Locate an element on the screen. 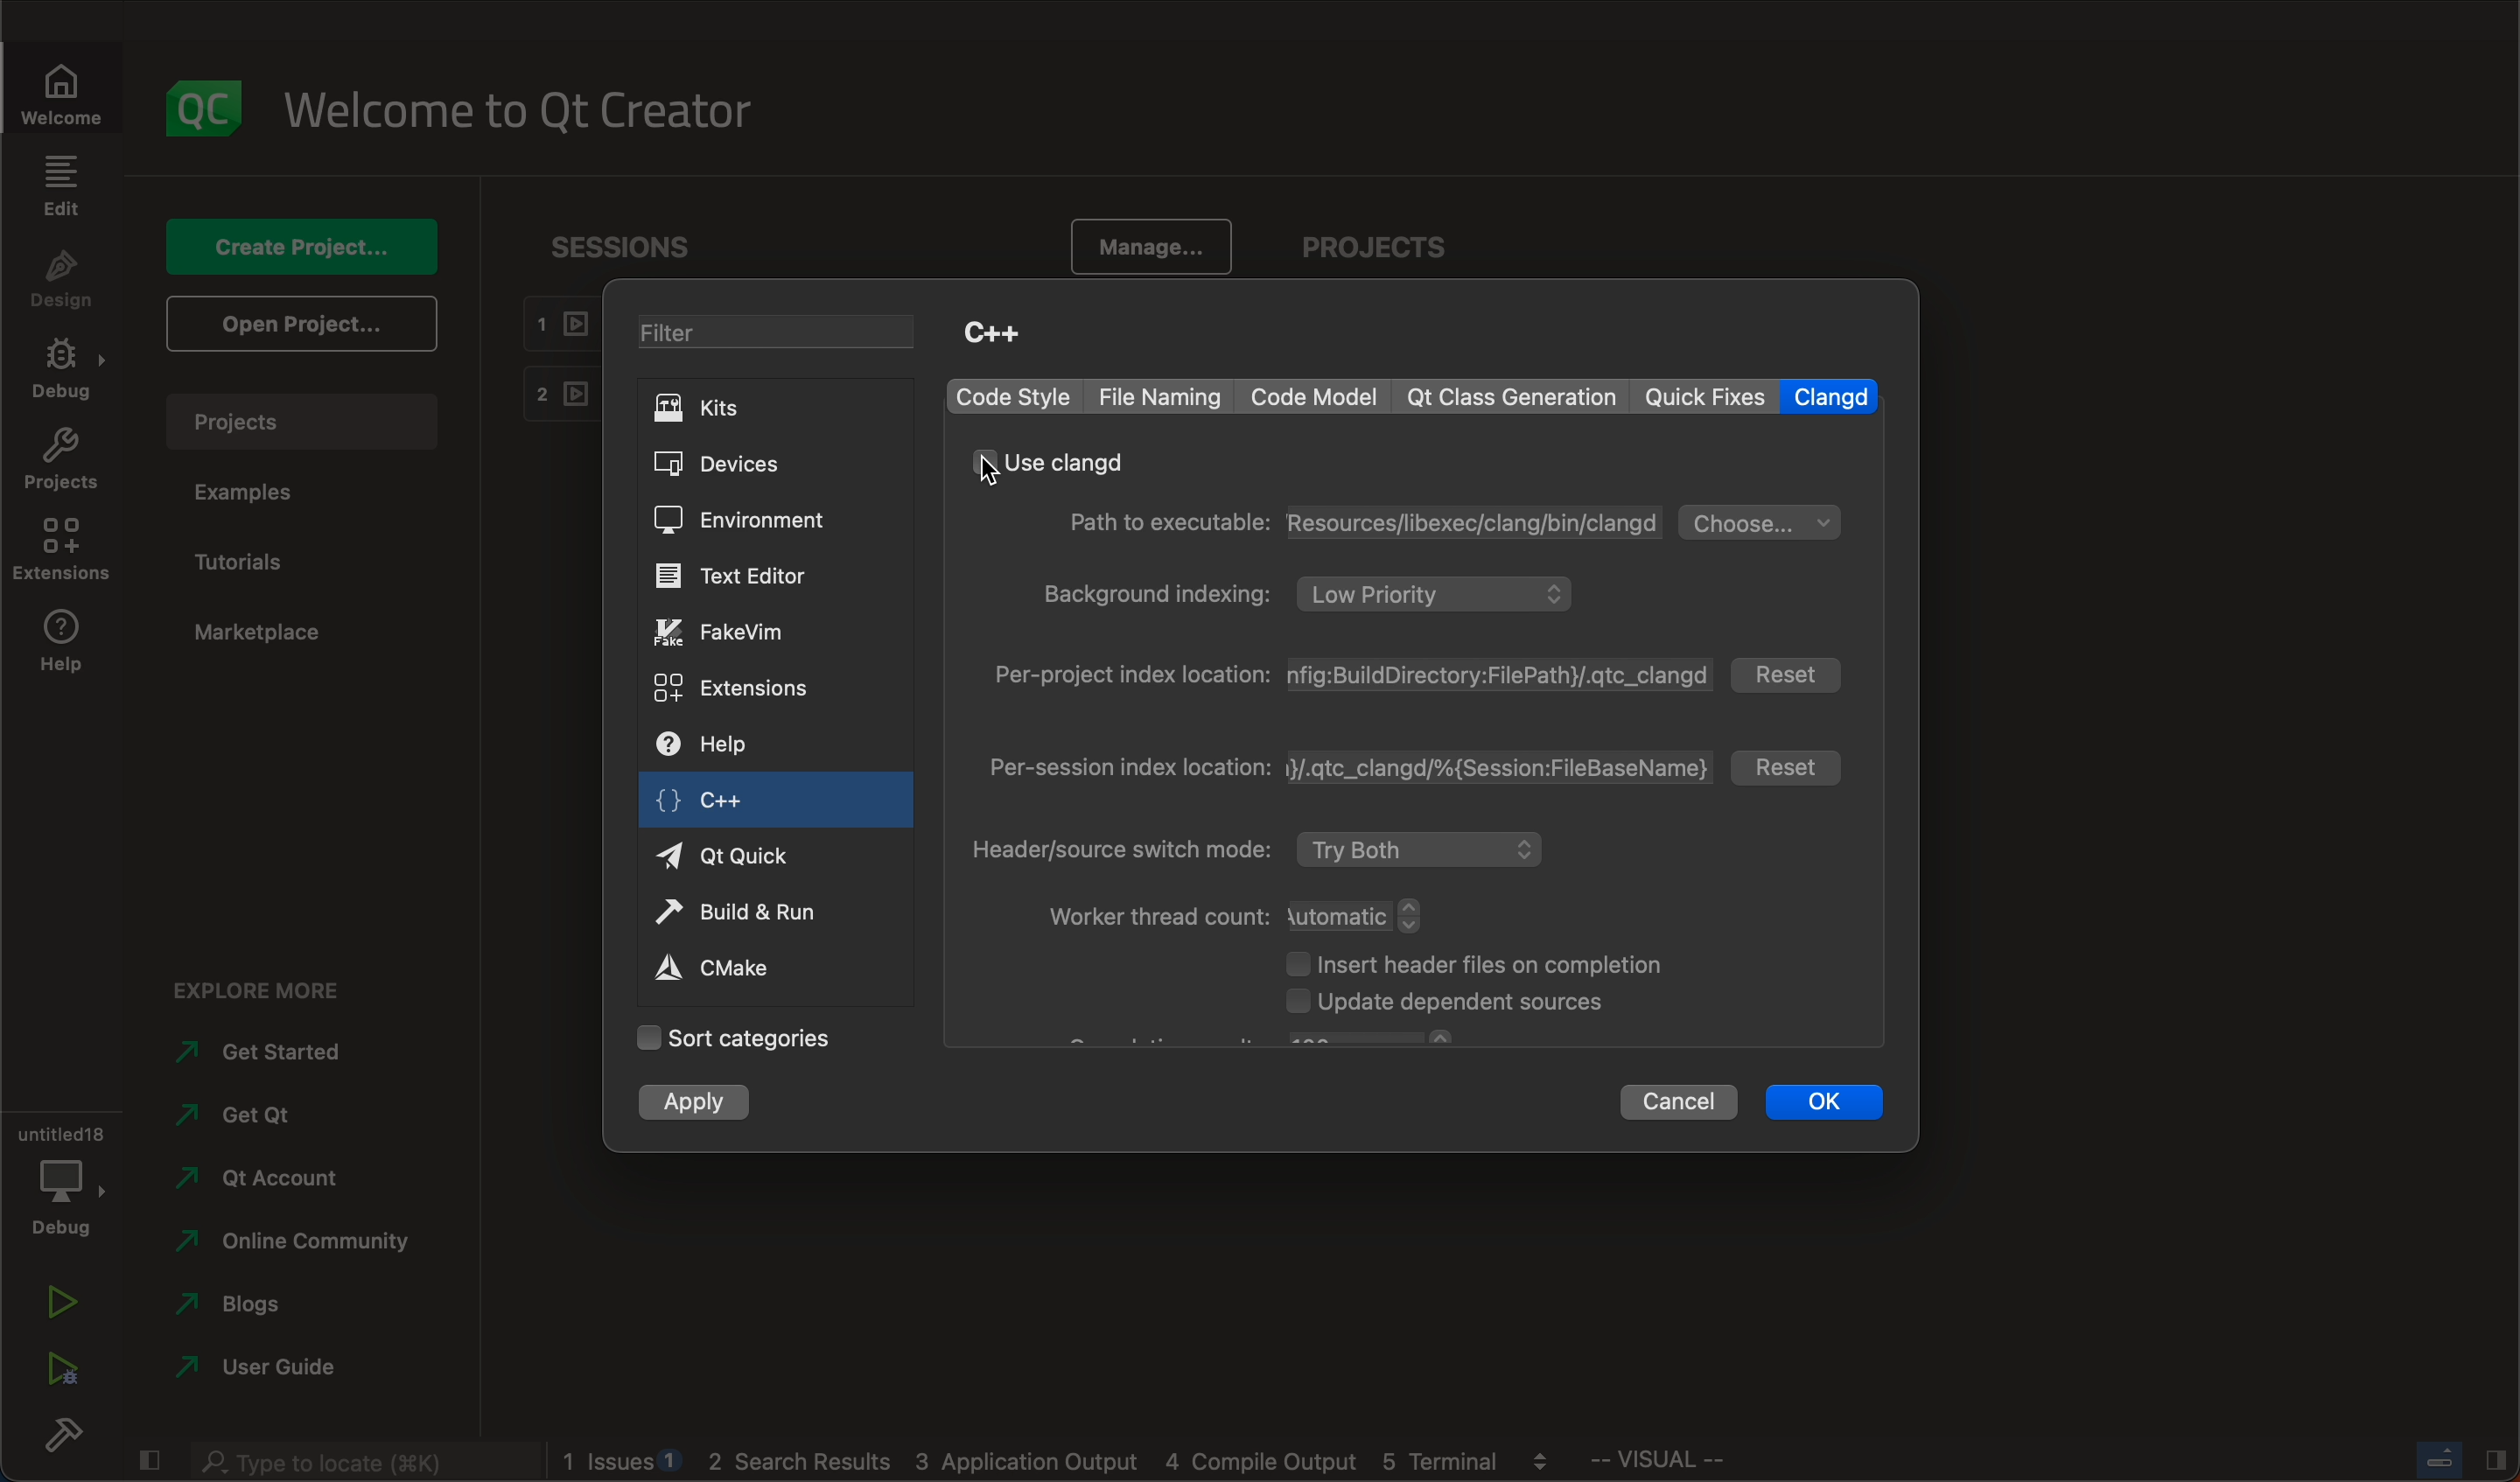 The height and width of the screenshot is (1482, 2520). background indexing is located at coordinates (1314, 595).